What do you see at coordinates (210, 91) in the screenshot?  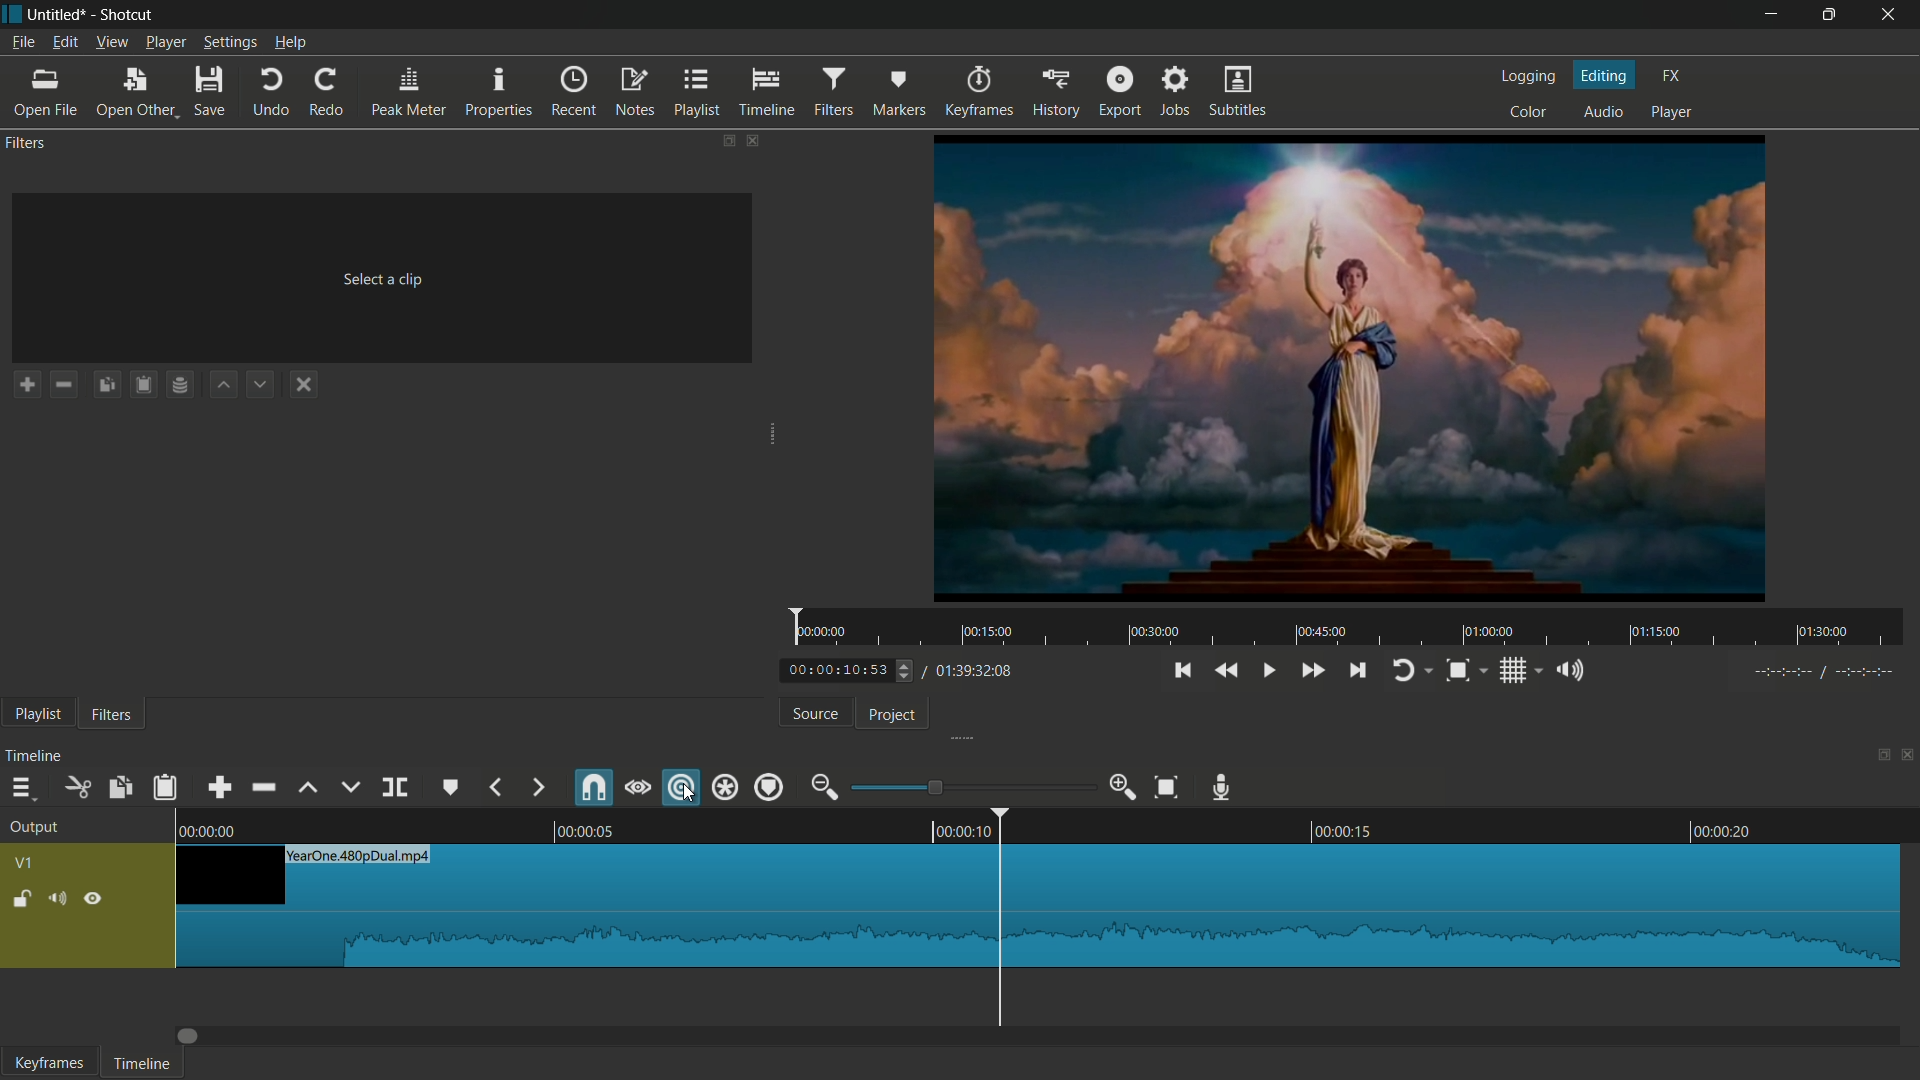 I see `save` at bounding box center [210, 91].